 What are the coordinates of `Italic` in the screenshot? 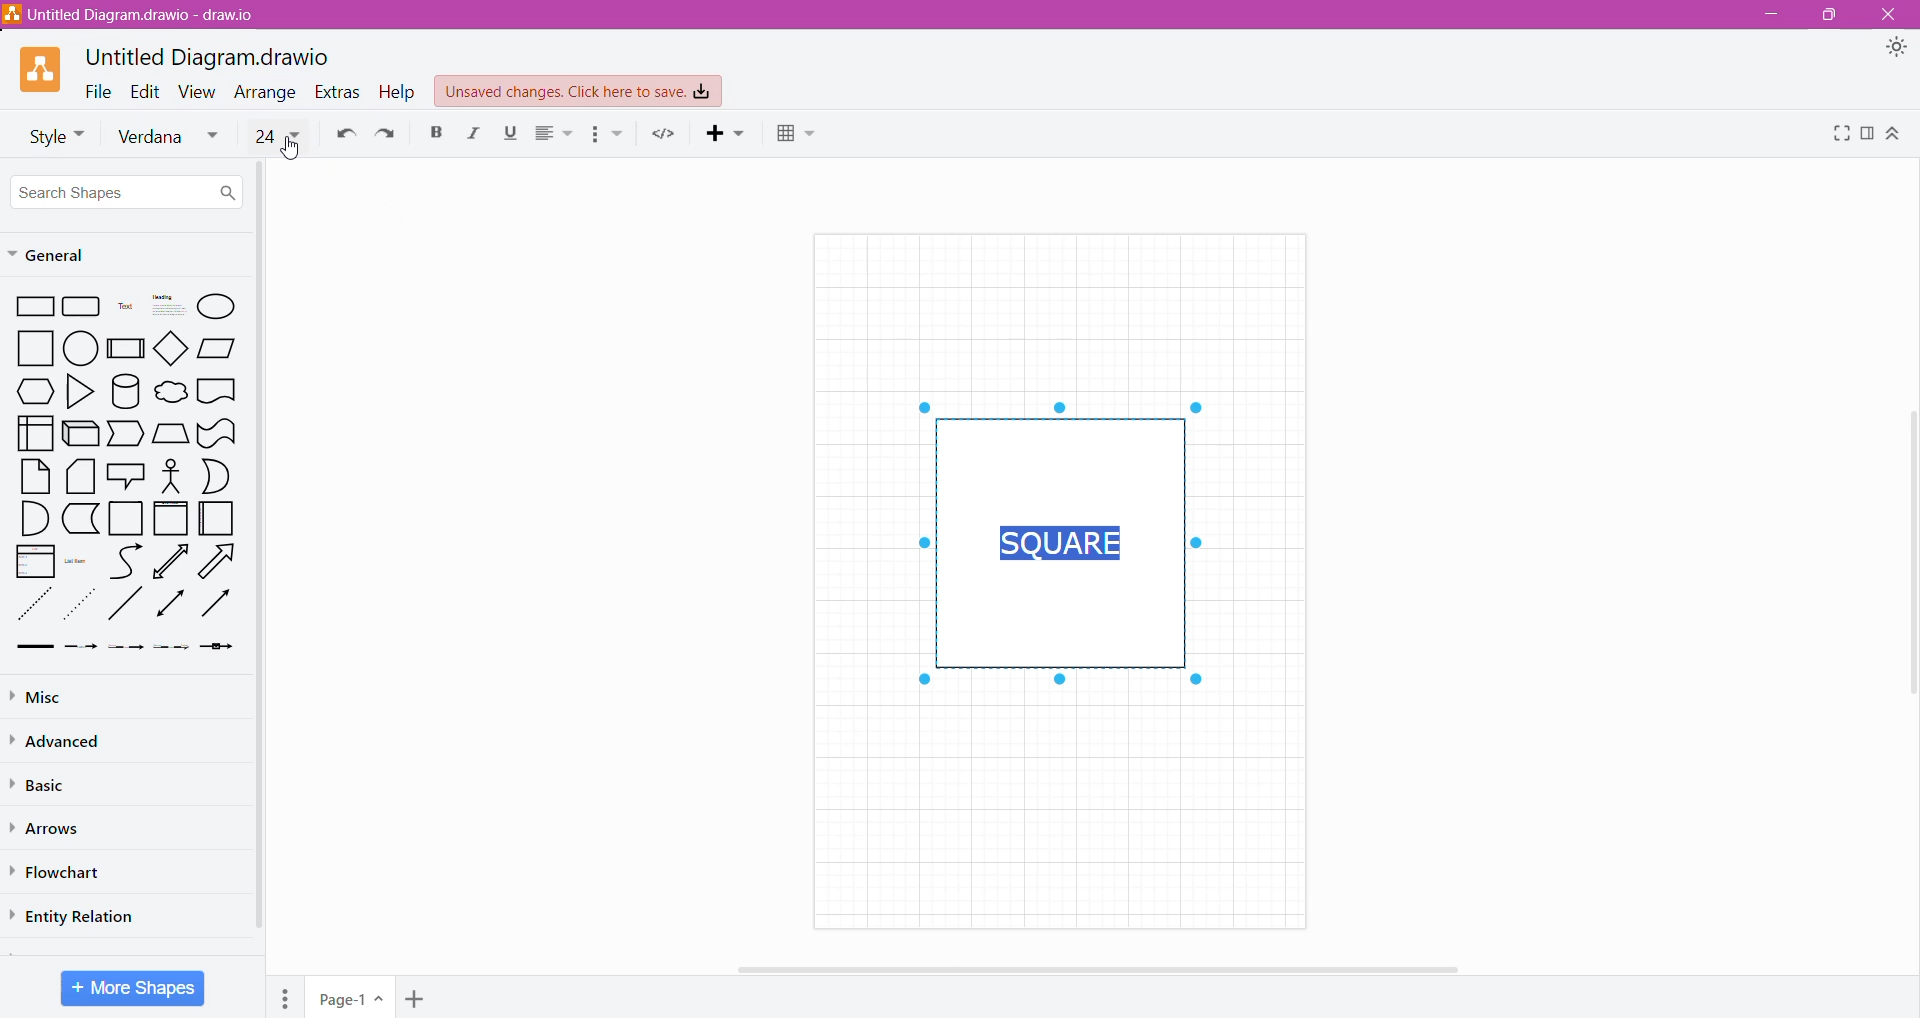 It's located at (475, 135).